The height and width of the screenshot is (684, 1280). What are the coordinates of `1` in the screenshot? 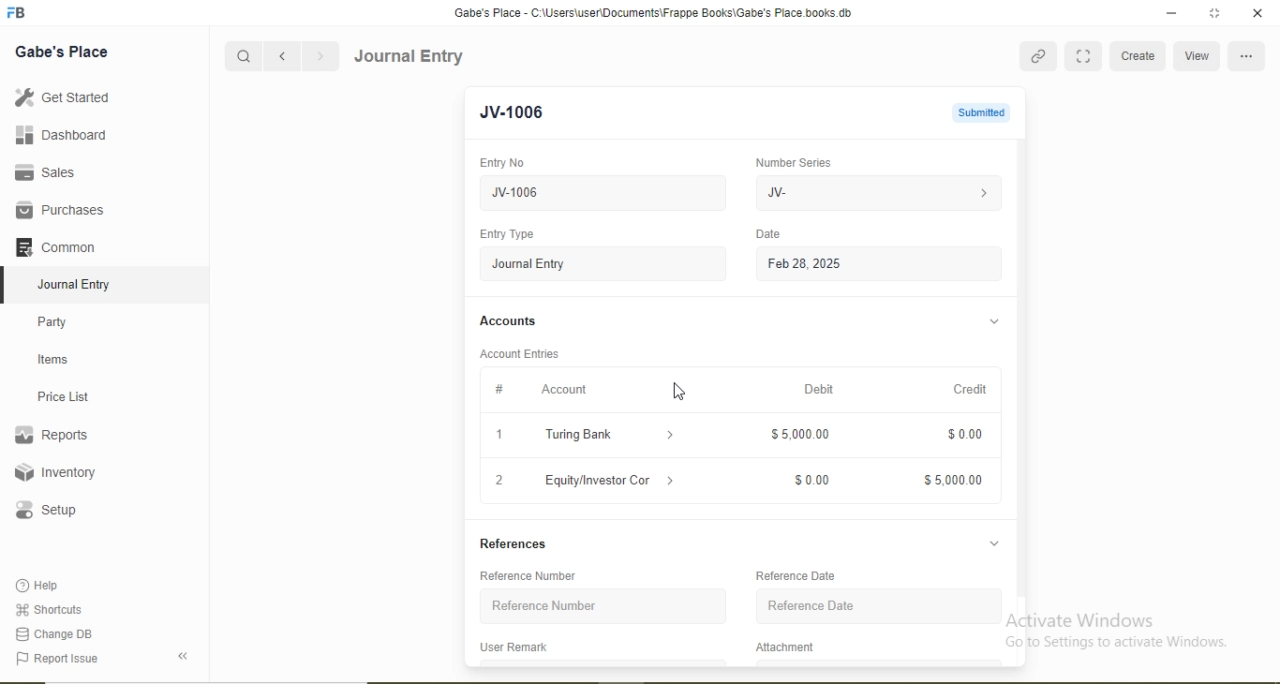 It's located at (499, 434).